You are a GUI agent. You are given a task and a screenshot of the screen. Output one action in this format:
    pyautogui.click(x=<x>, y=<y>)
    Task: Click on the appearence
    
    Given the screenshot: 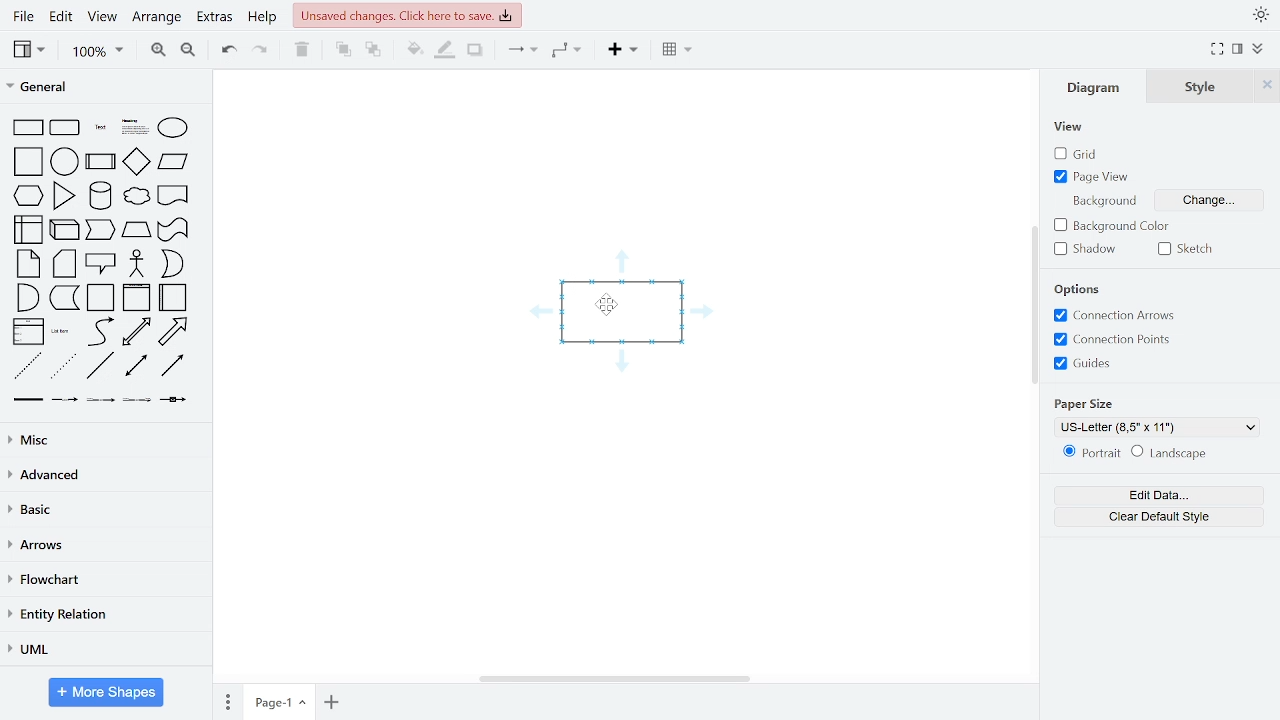 What is the action you would take?
    pyautogui.click(x=1260, y=13)
    